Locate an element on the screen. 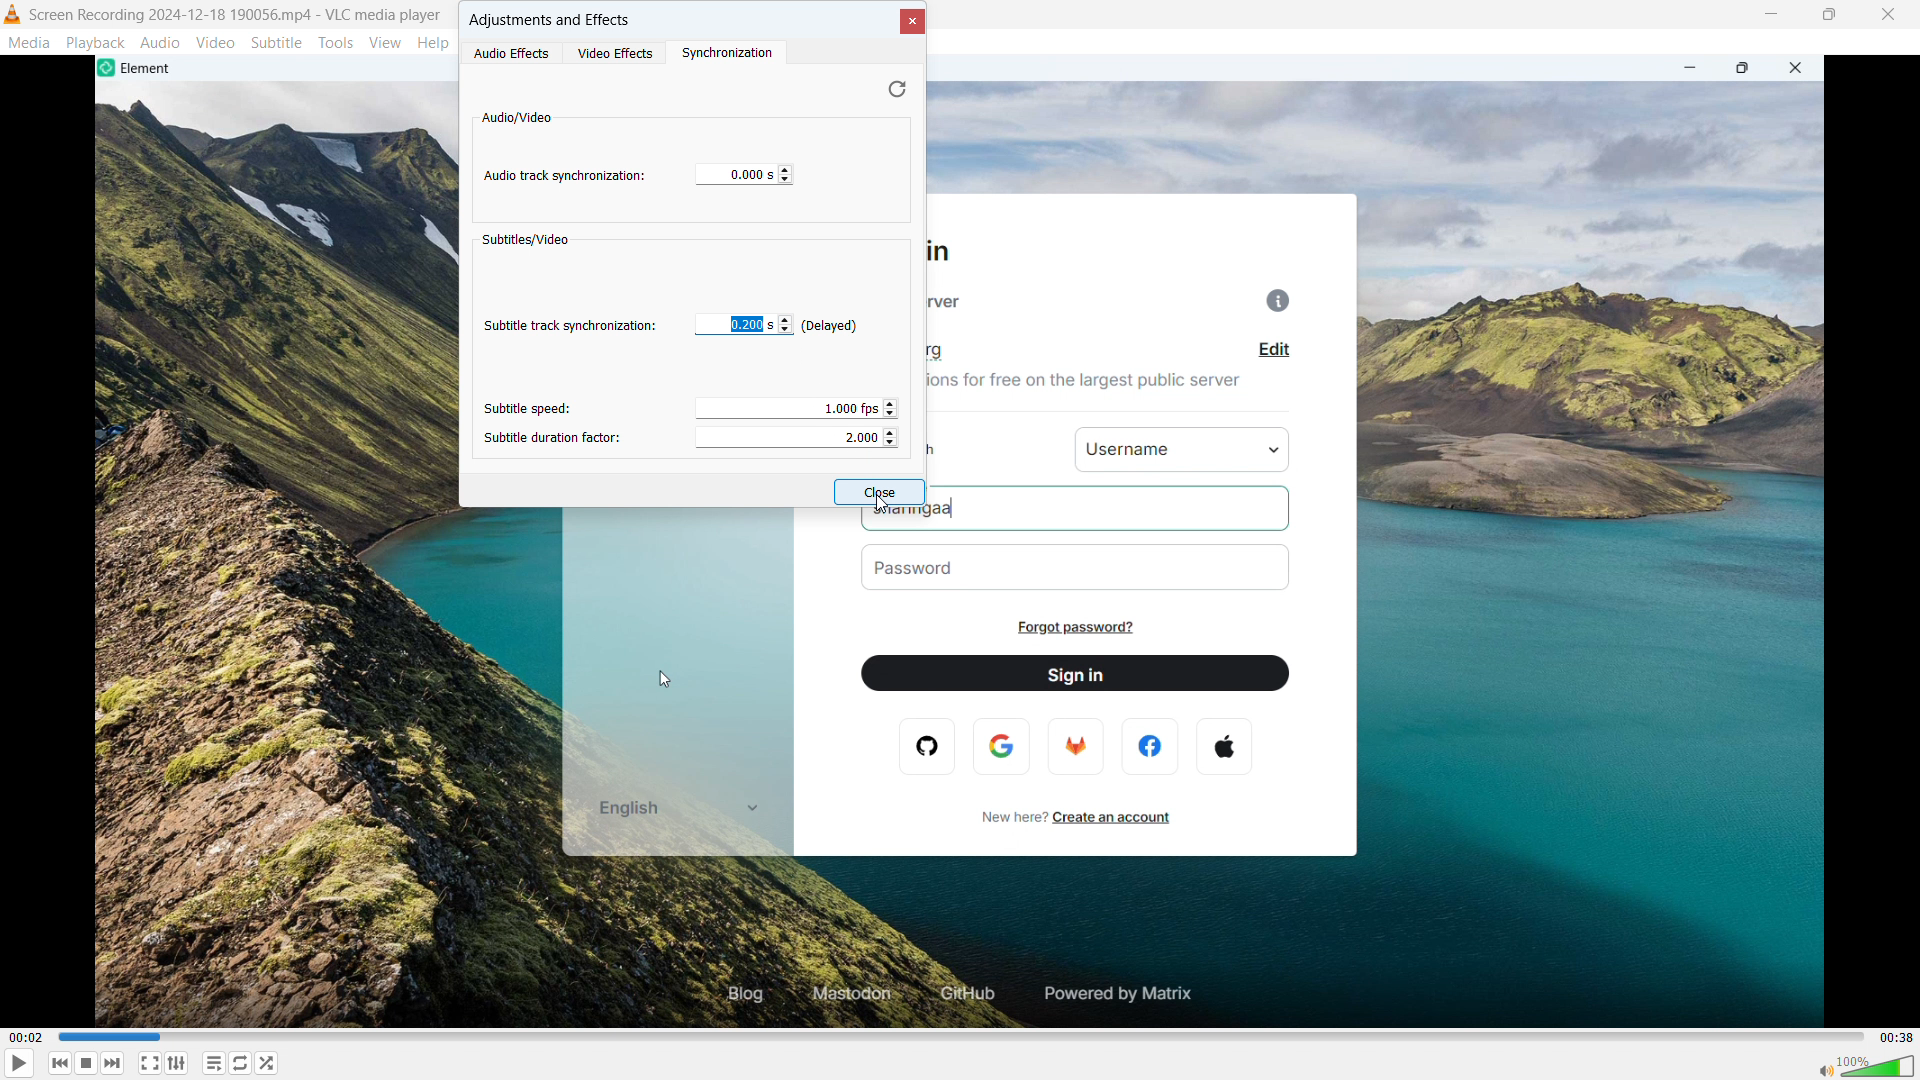  audio track synchronization is located at coordinates (566, 177).